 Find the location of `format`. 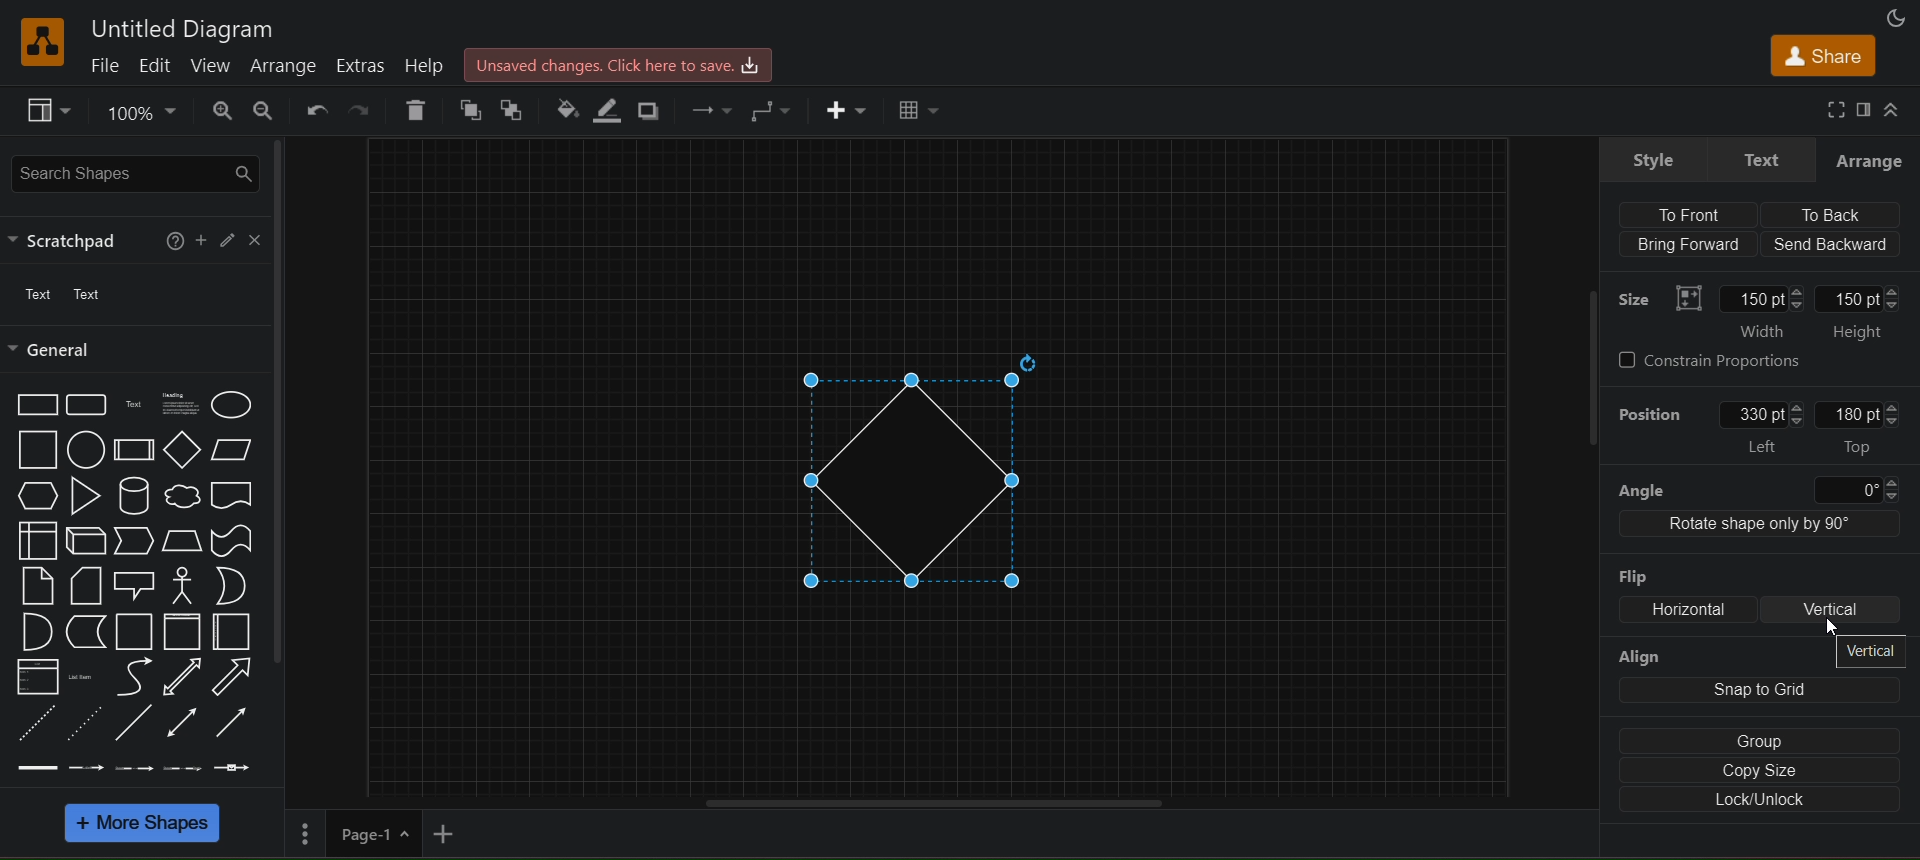

format is located at coordinates (1867, 109).